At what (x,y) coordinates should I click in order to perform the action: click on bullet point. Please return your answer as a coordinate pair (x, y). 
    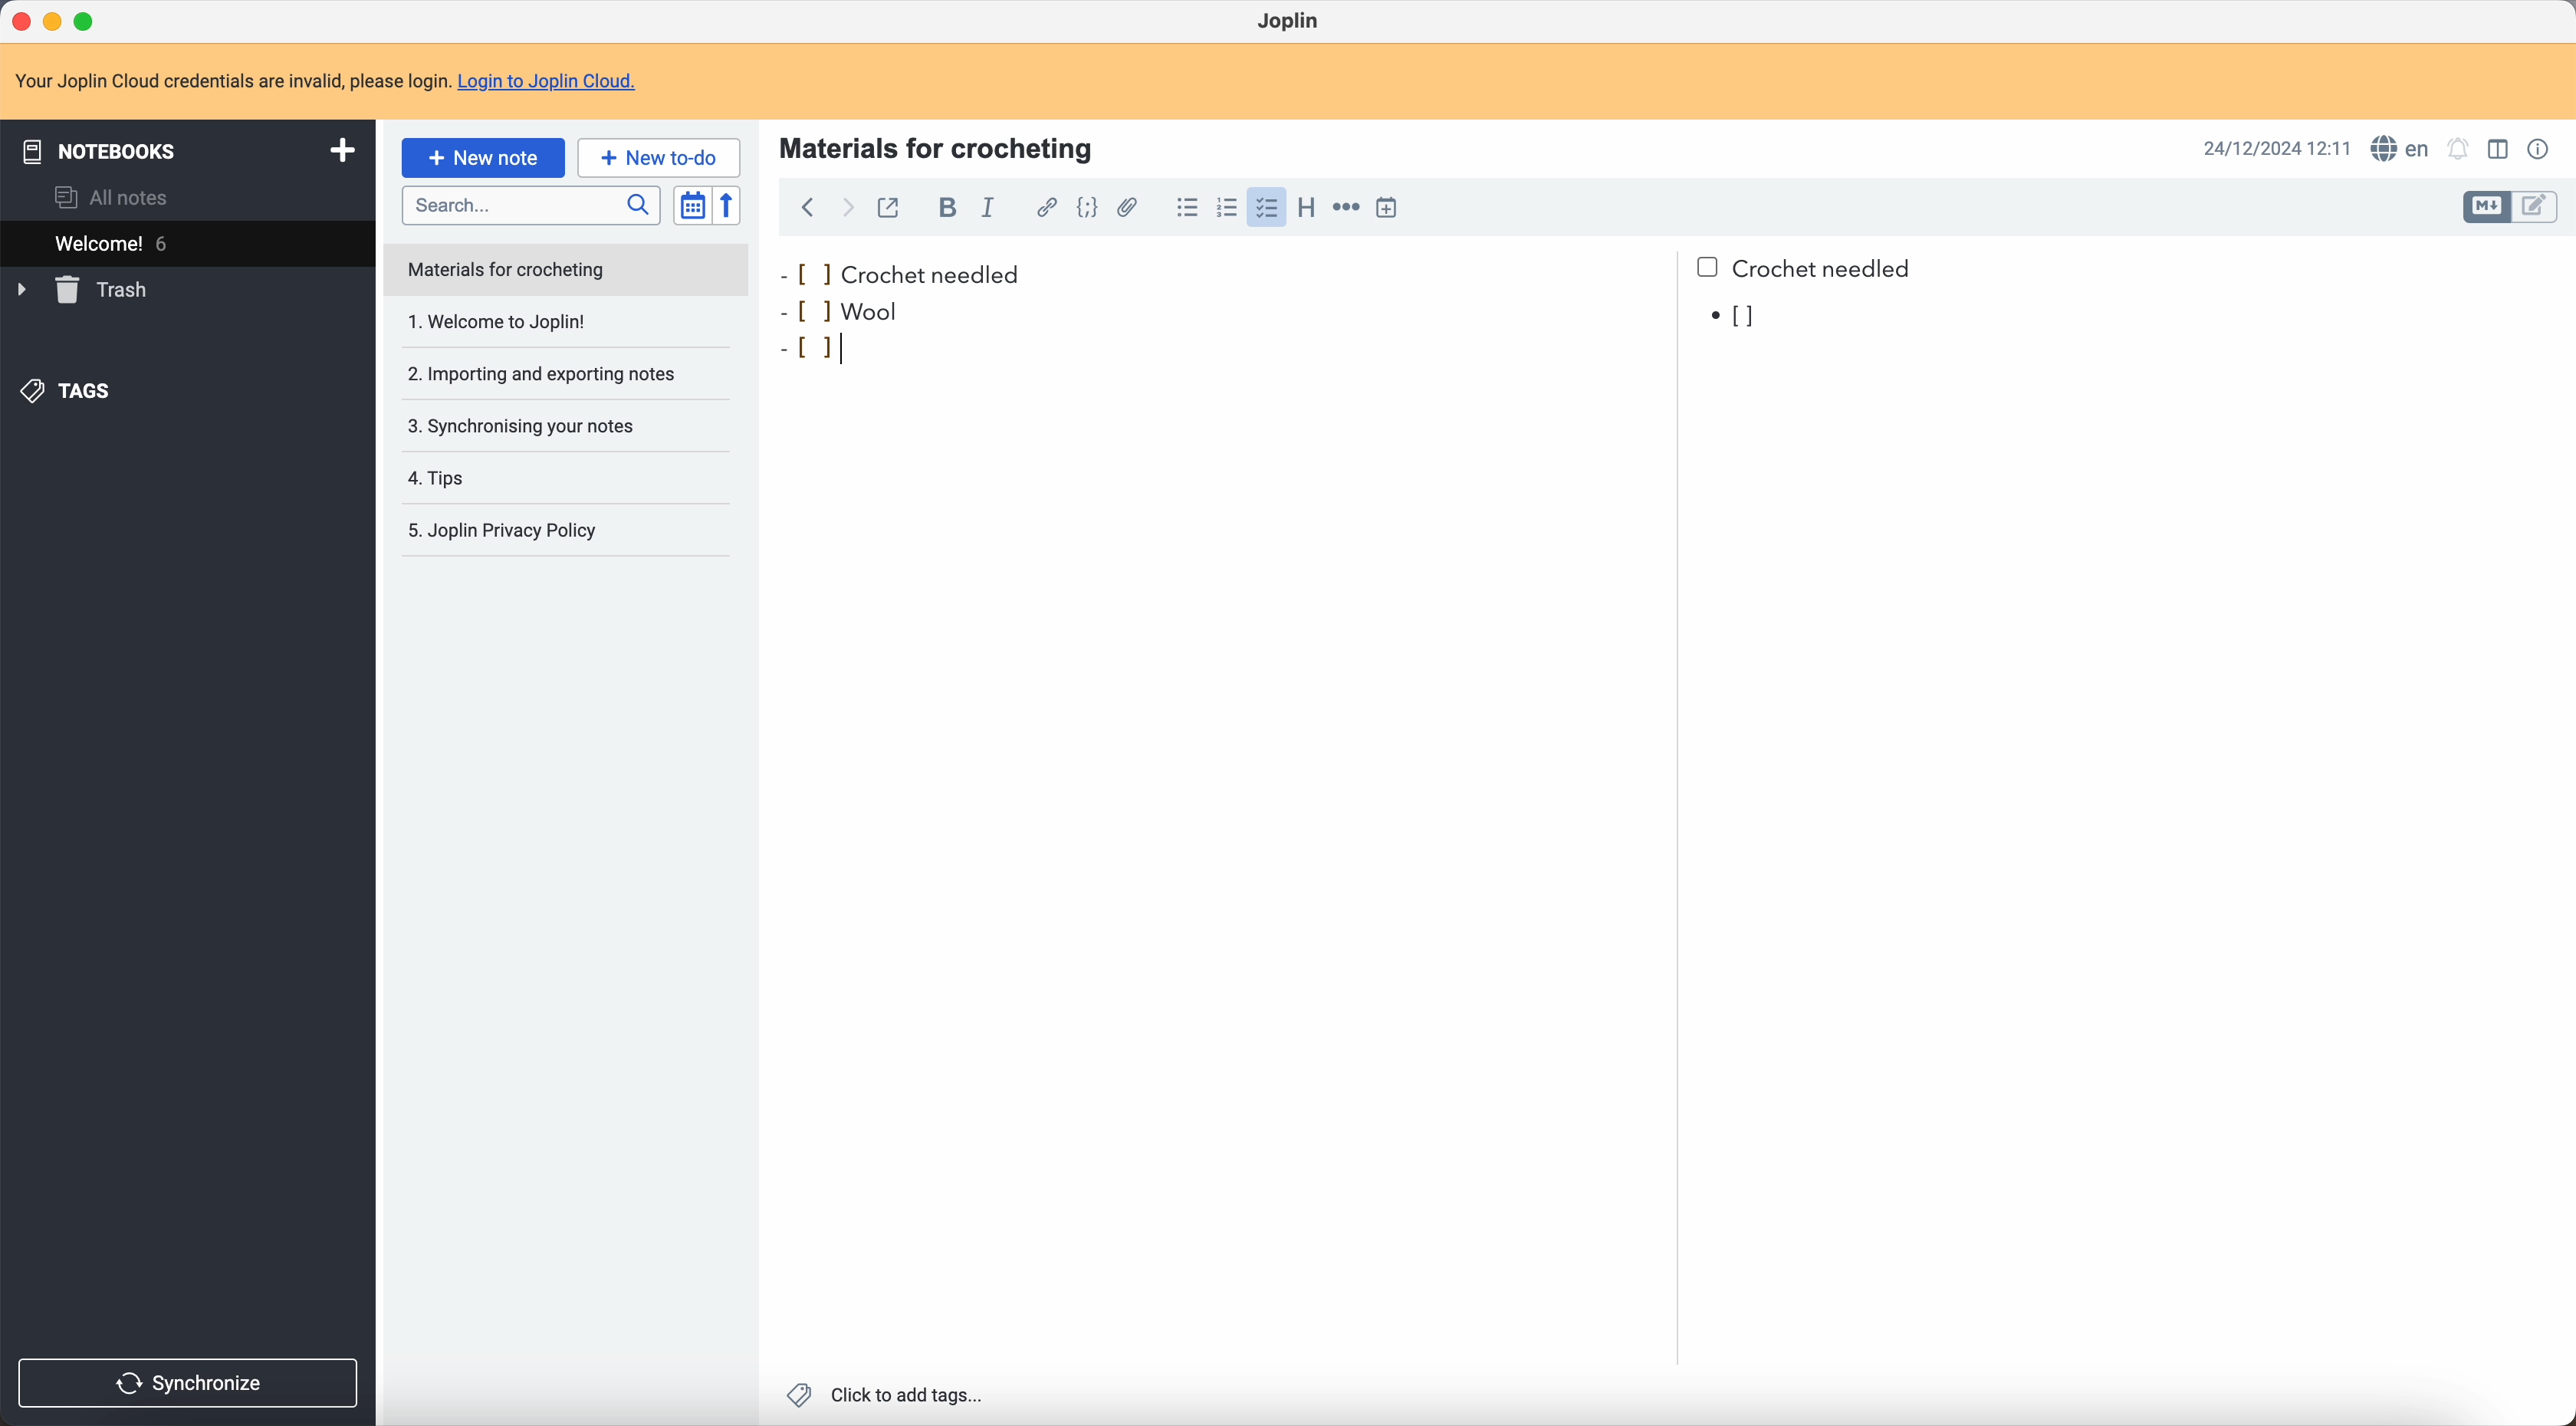
    Looking at the image, I should click on (796, 307).